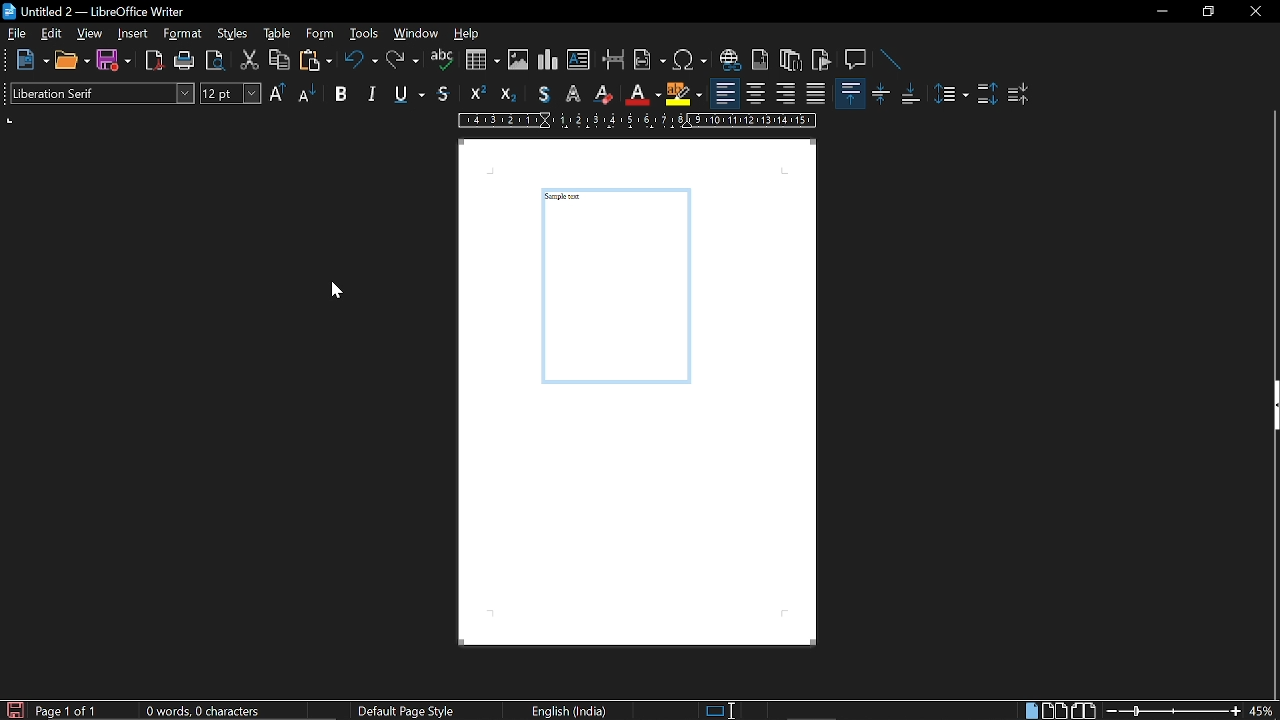 Image resolution: width=1280 pixels, height=720 pixels. I want to click on text style, so click(103, 93).